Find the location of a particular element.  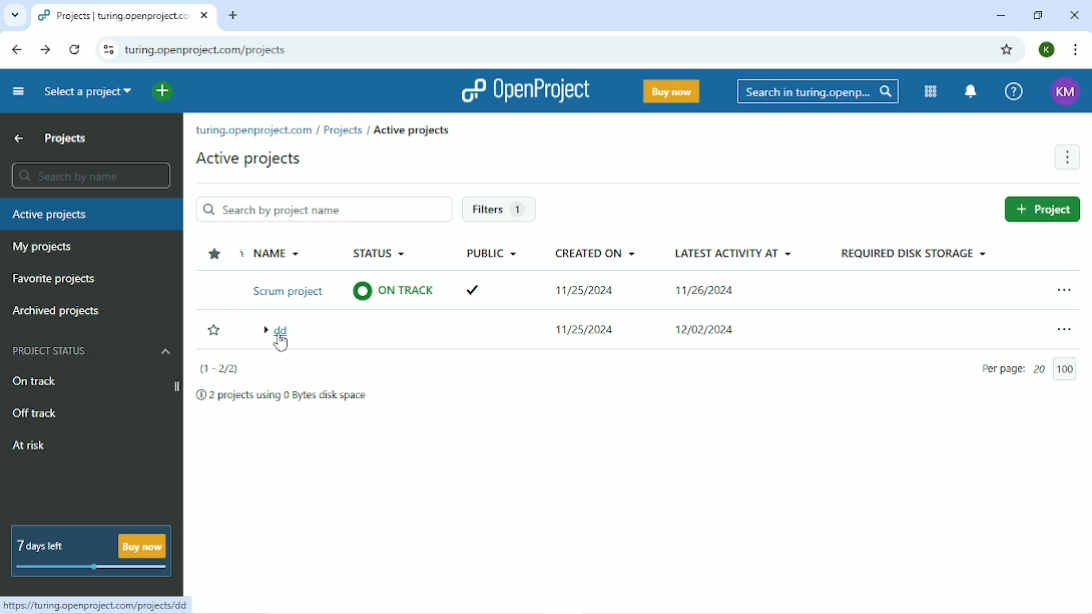

Restore down is located at coordinates (1037, 15).